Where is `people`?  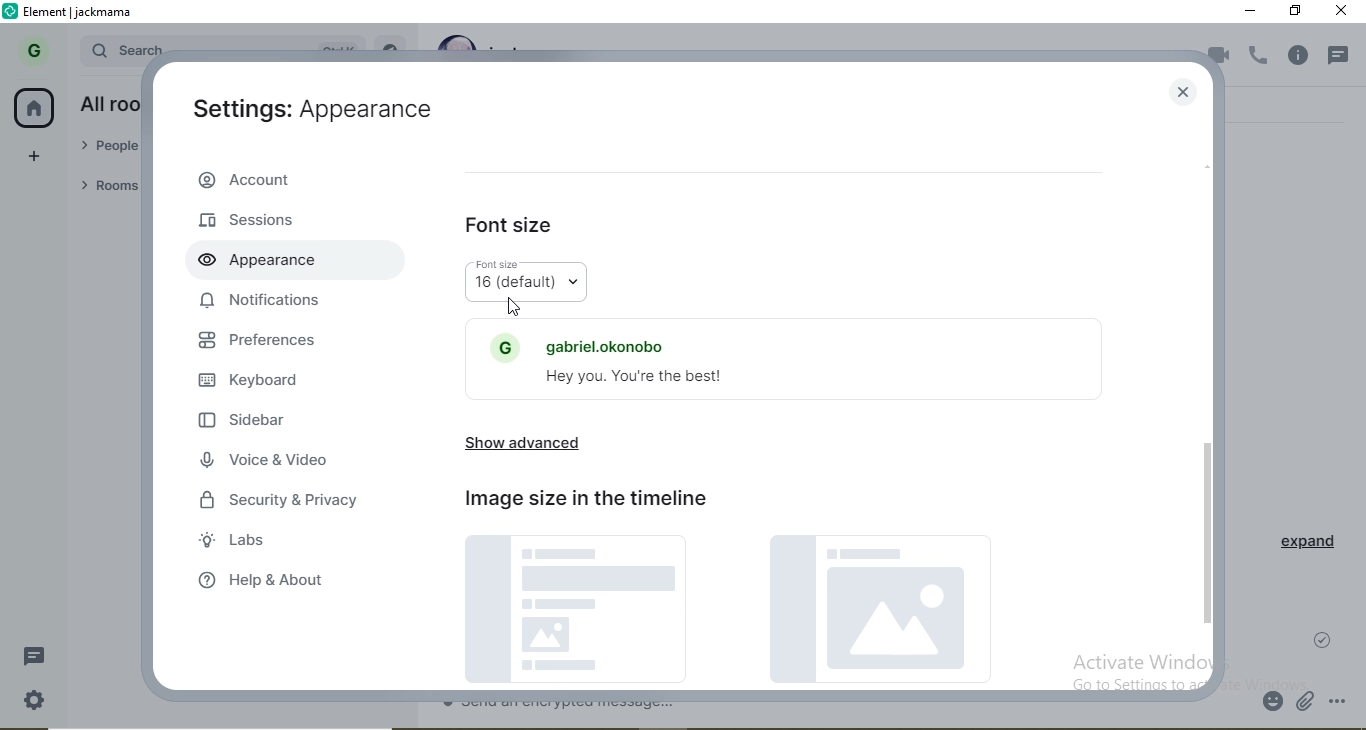
people is located at coordinates (109, 148).